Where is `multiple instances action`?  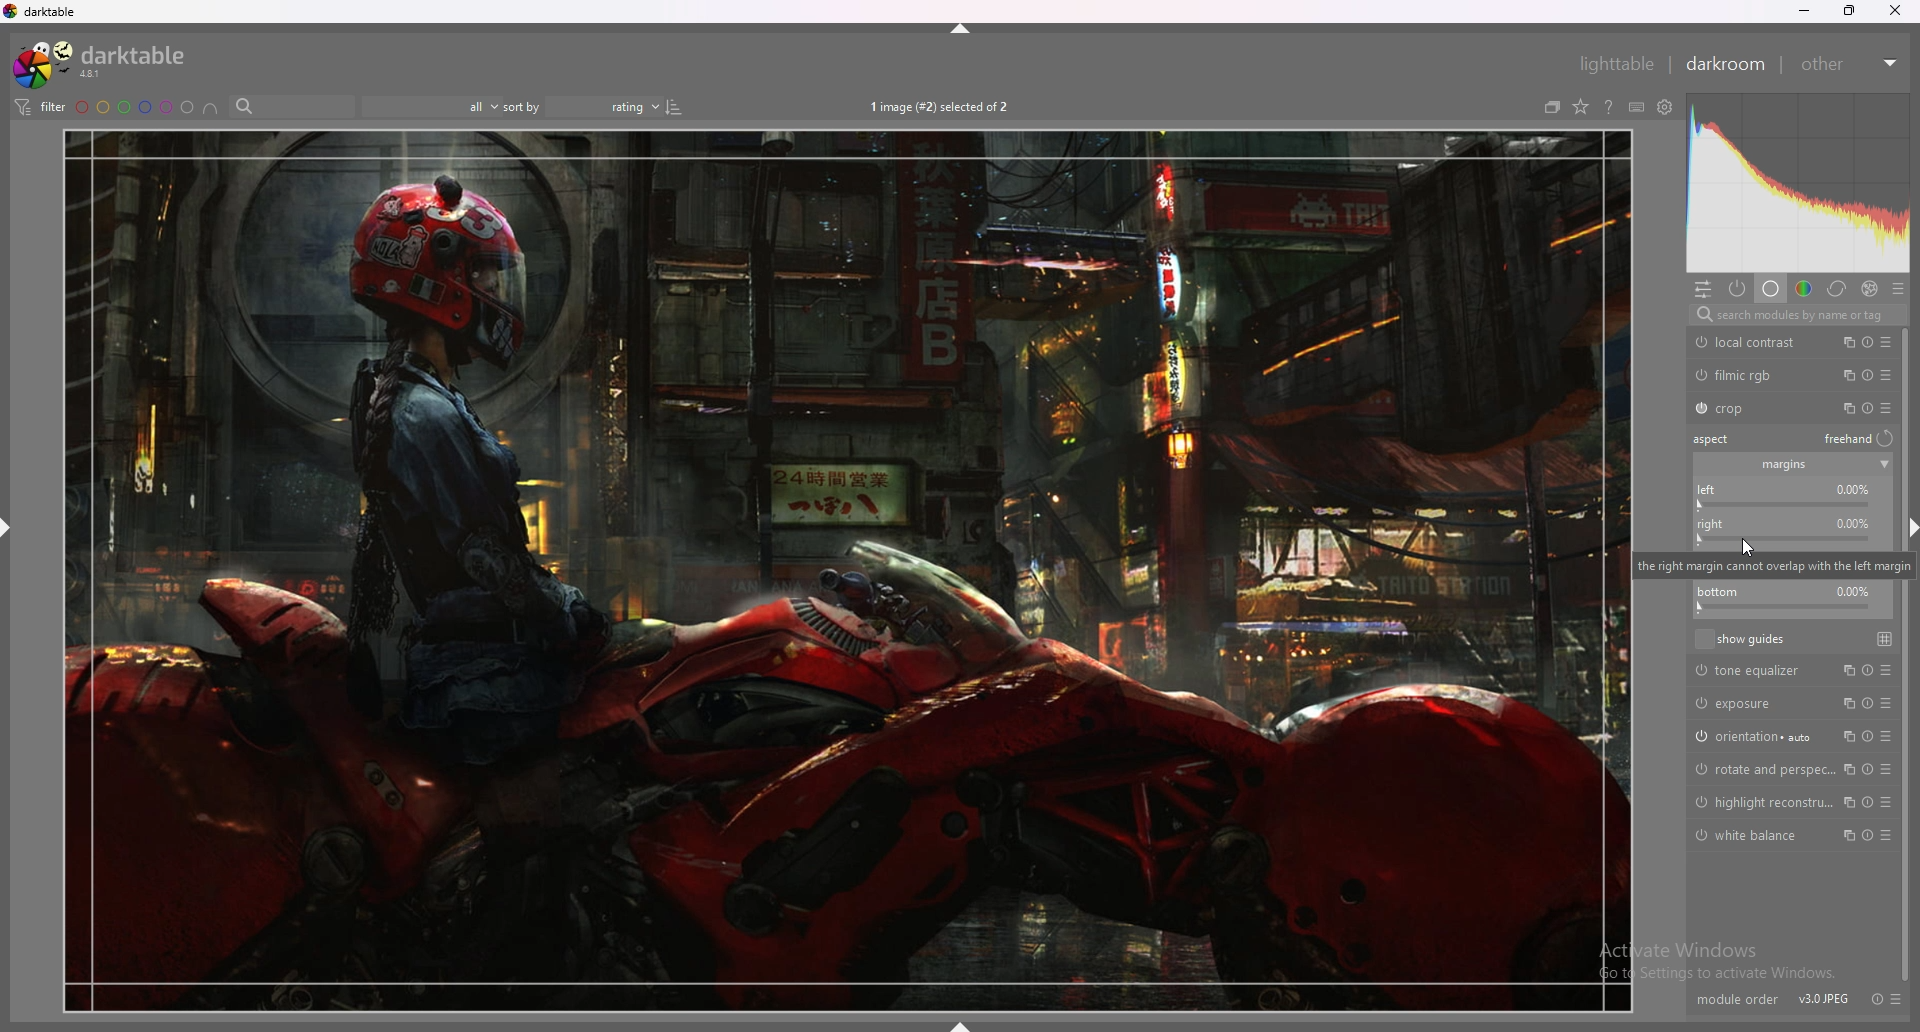 multiple instances action is located at coordinates (1848, 703).